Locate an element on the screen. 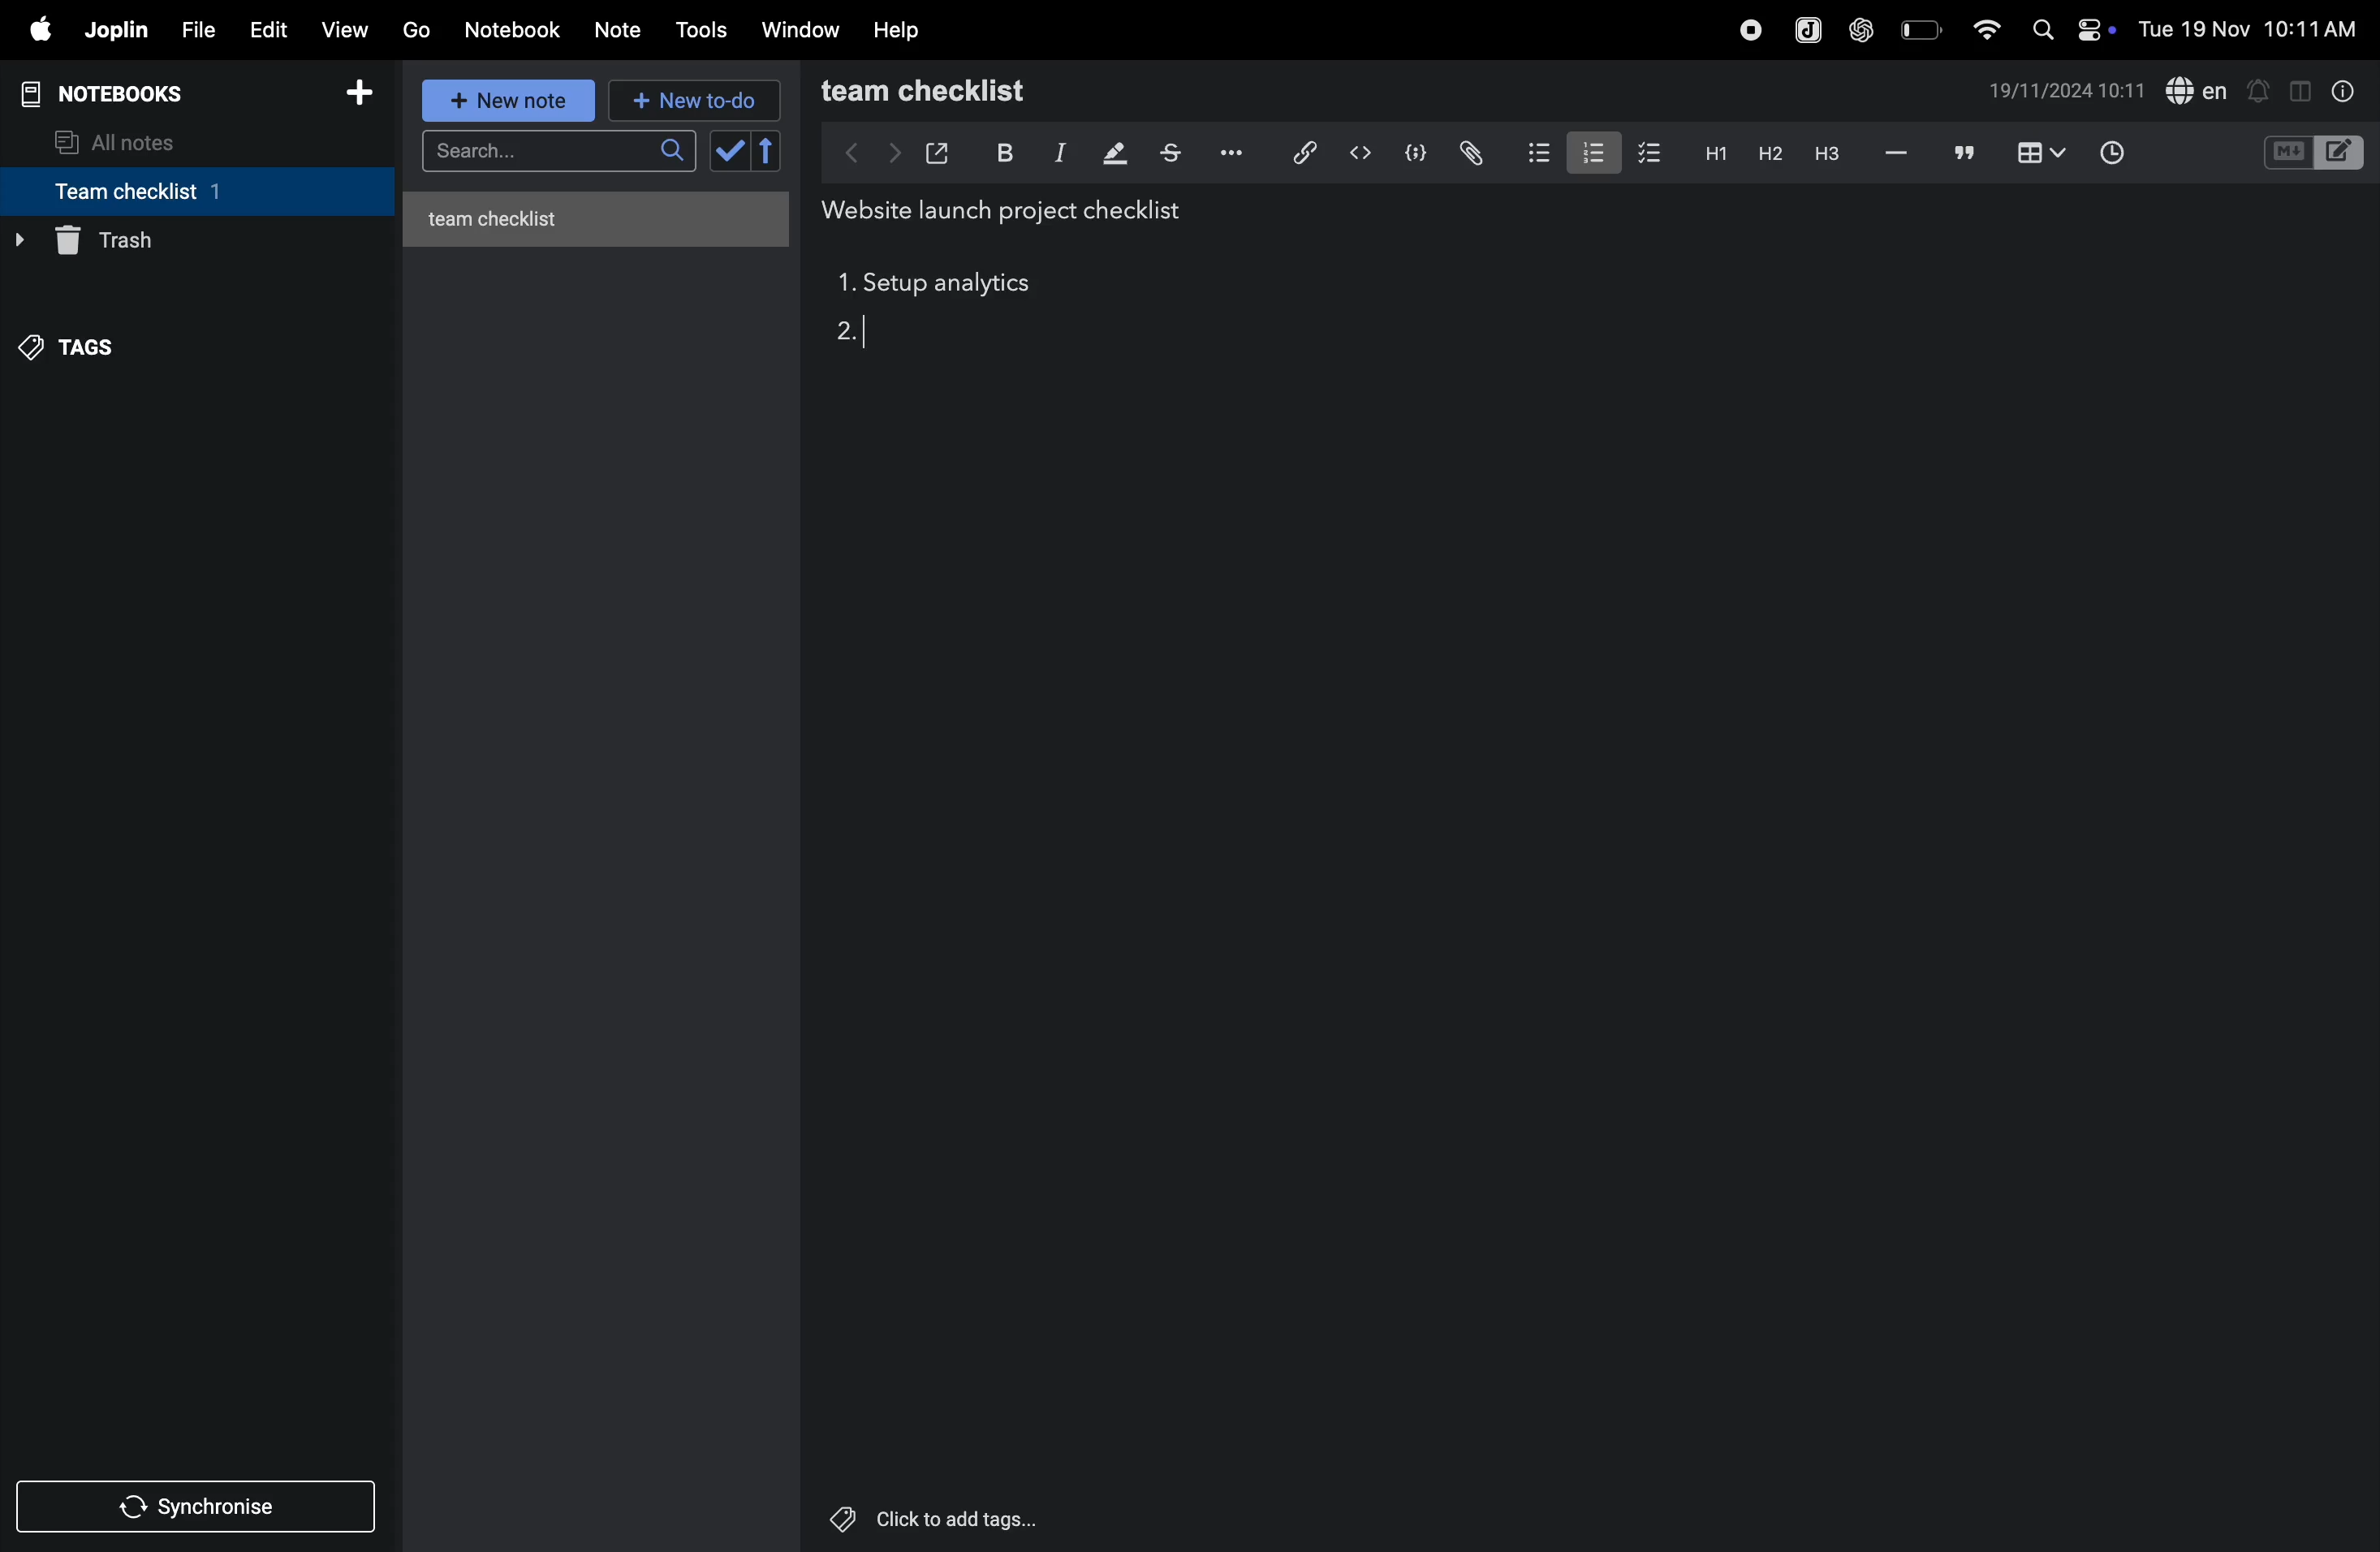 This screenshot has height=1552, width=2380. bold is located at coordinates (1002, 151).